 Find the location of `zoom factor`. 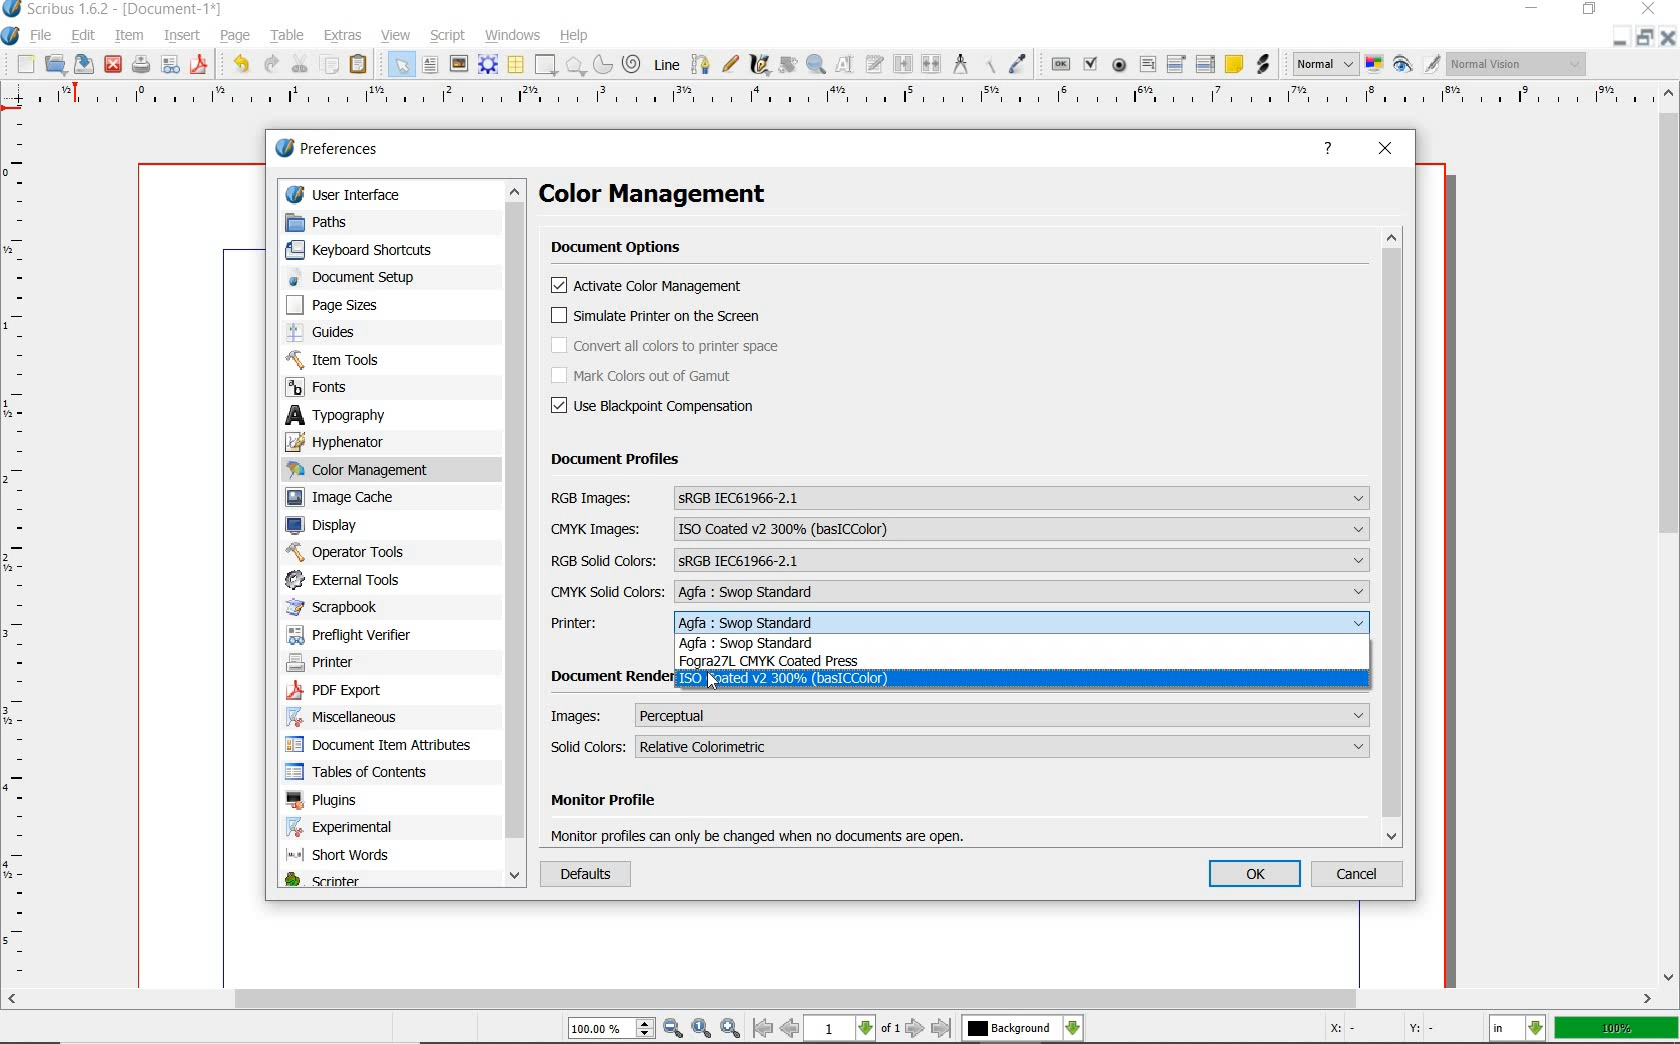

zoom factor is located at coordinates (1618, 1028).